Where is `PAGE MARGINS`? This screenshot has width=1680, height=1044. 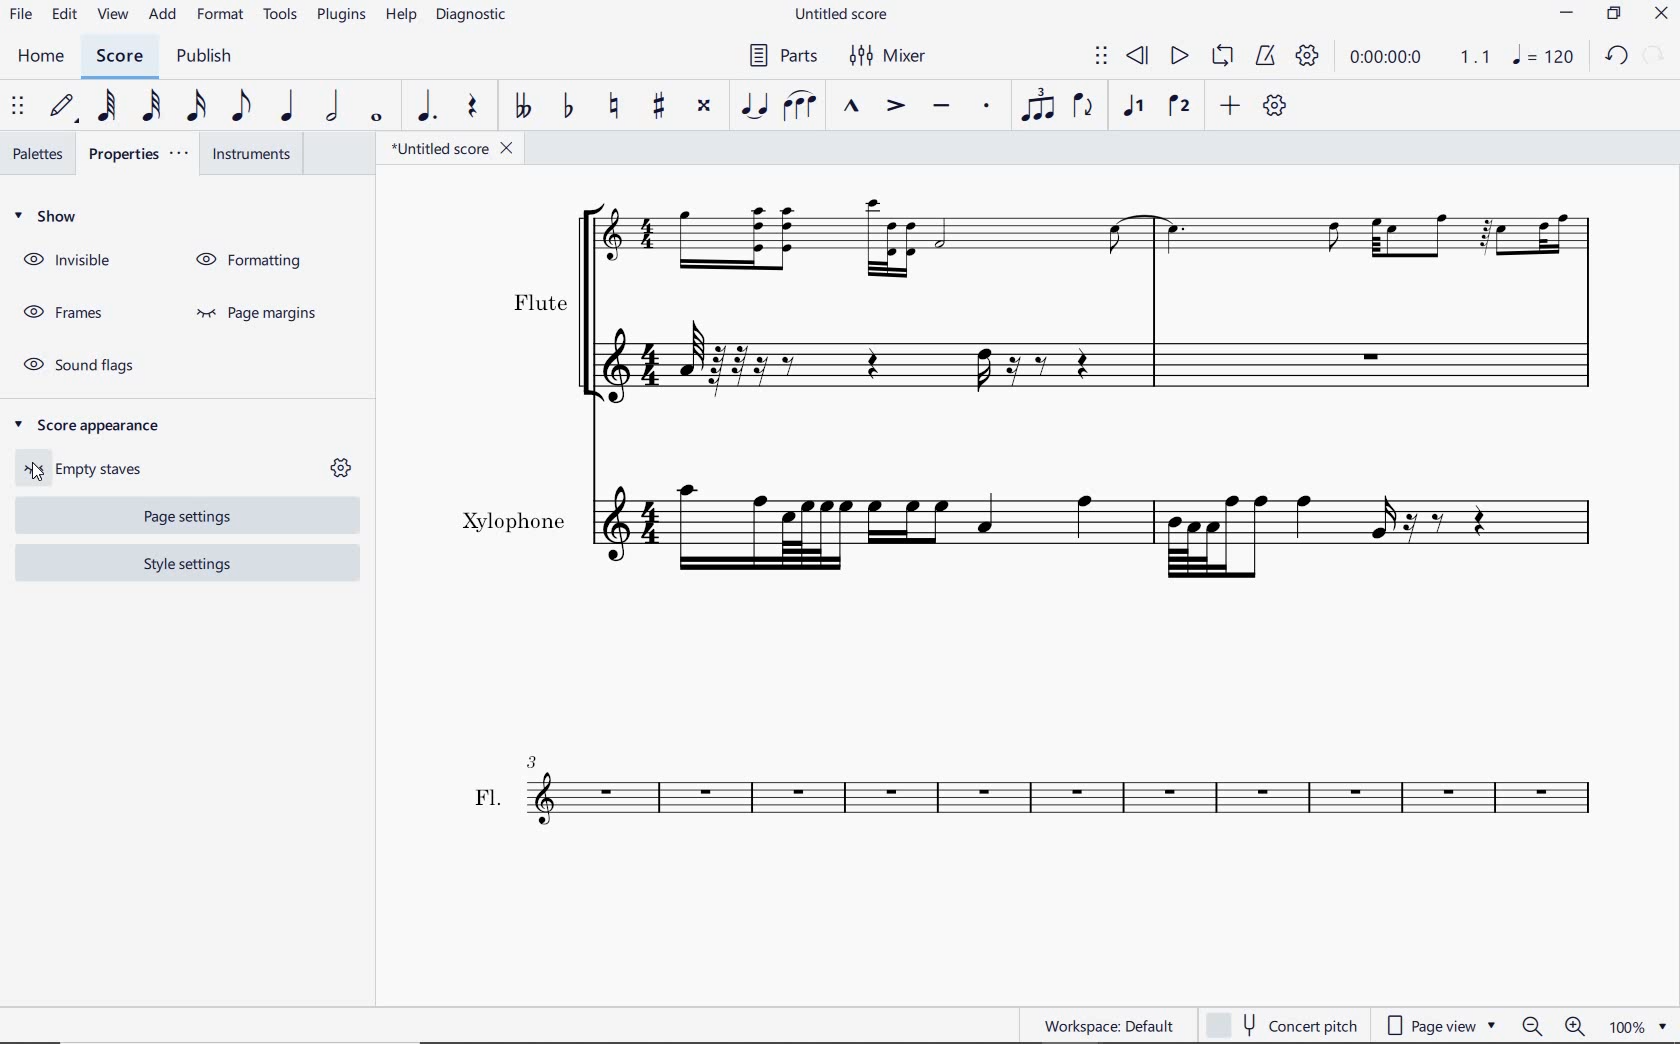
PAGE MARGINS is located at coordinates (267, 312).